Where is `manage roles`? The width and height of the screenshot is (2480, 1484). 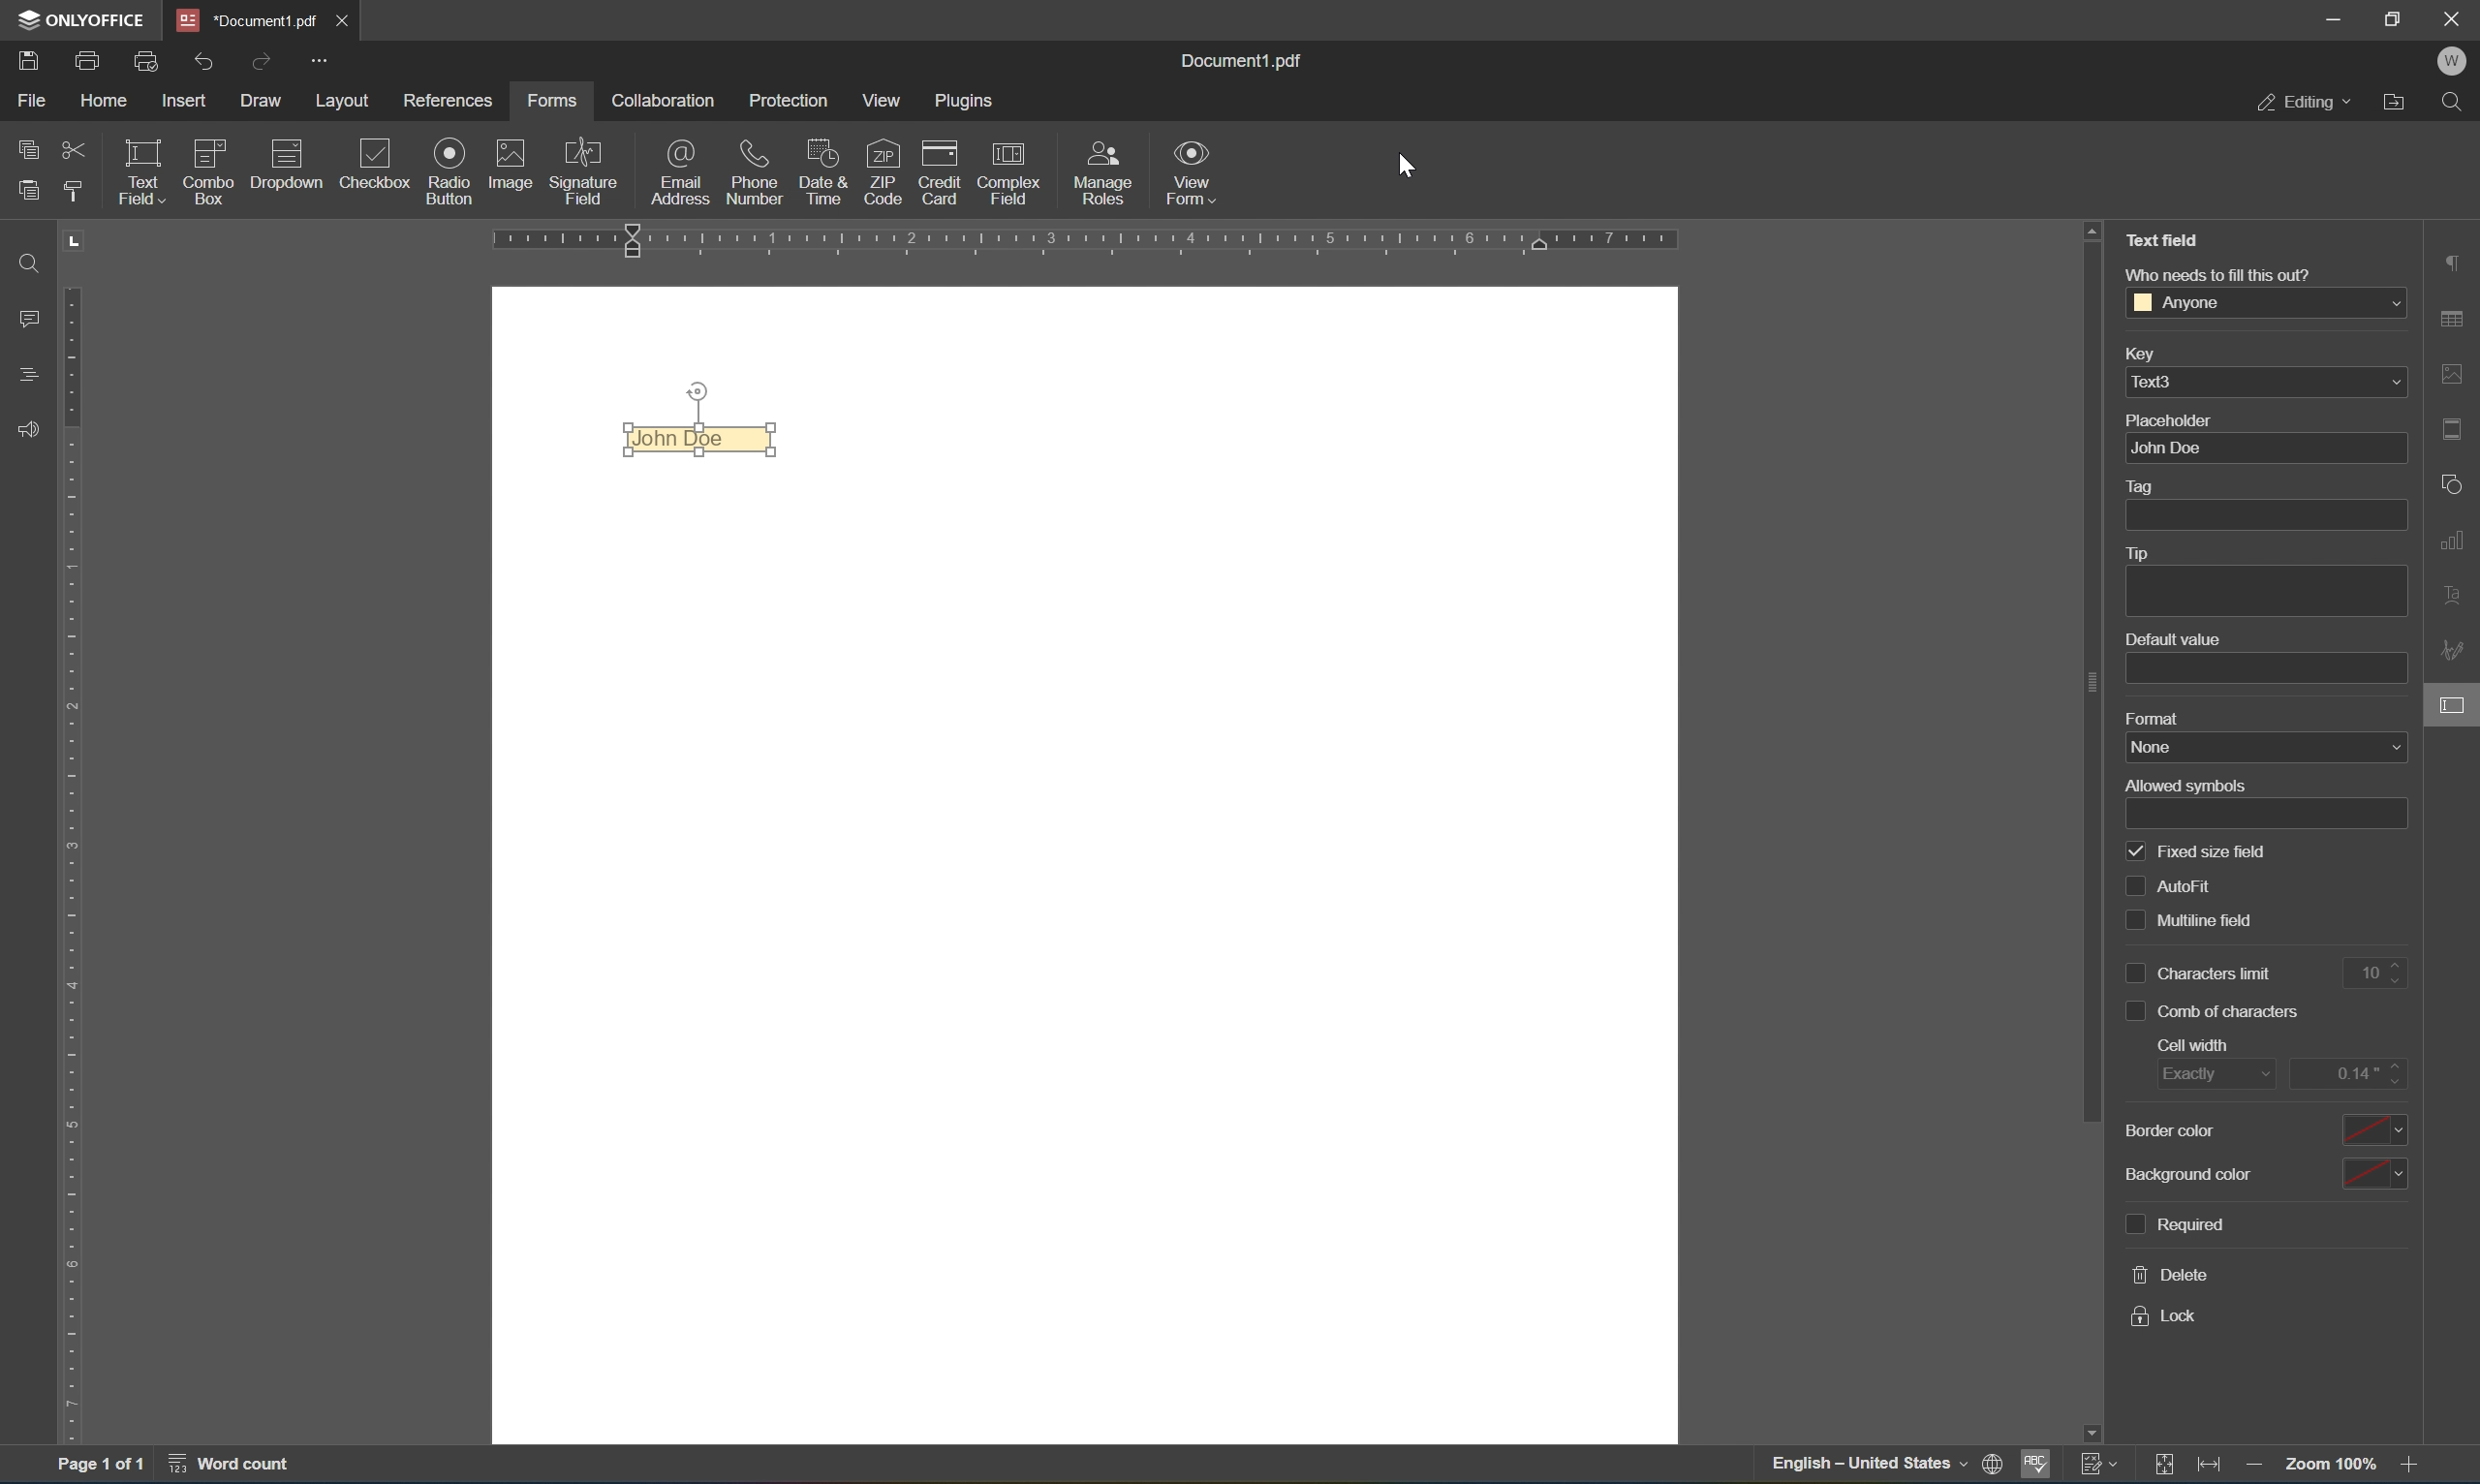 manage roles is located at coordinates (1102, 176).